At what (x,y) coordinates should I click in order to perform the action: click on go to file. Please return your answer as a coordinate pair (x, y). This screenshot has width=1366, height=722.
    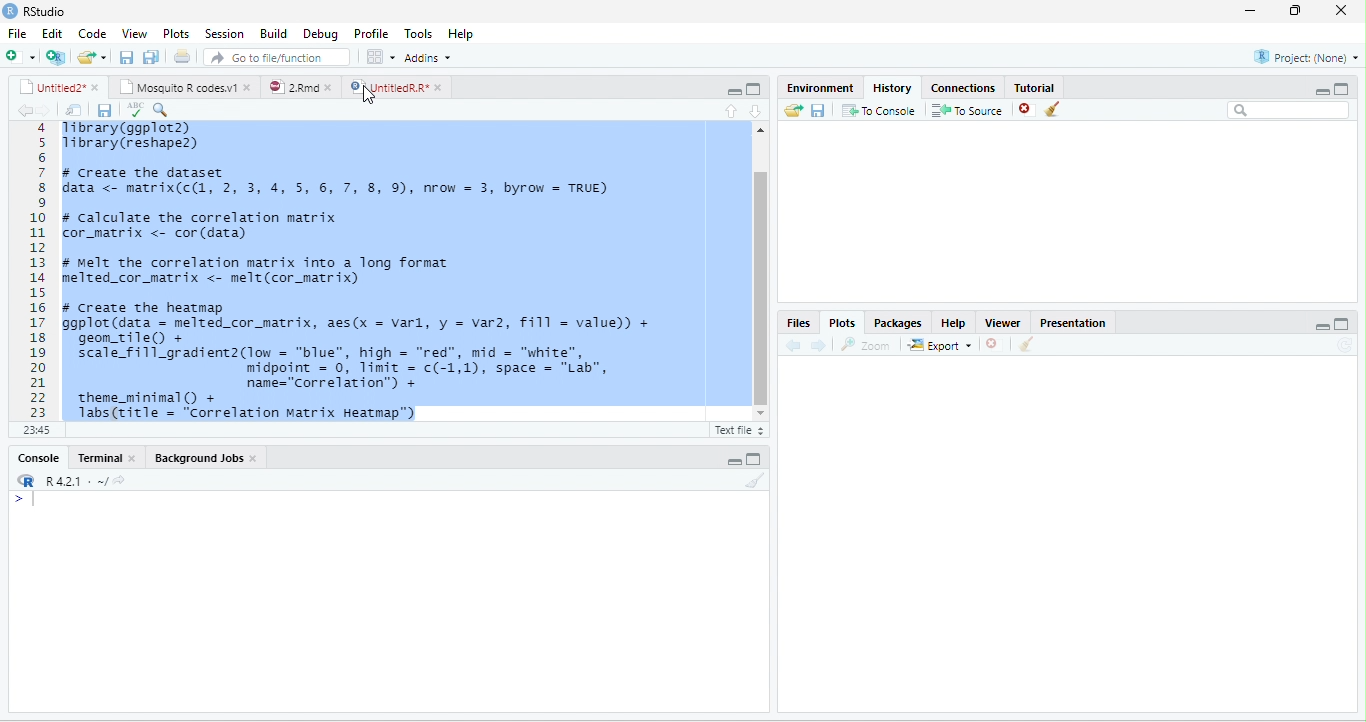
    Looking at the image, I should click on (278, 56).